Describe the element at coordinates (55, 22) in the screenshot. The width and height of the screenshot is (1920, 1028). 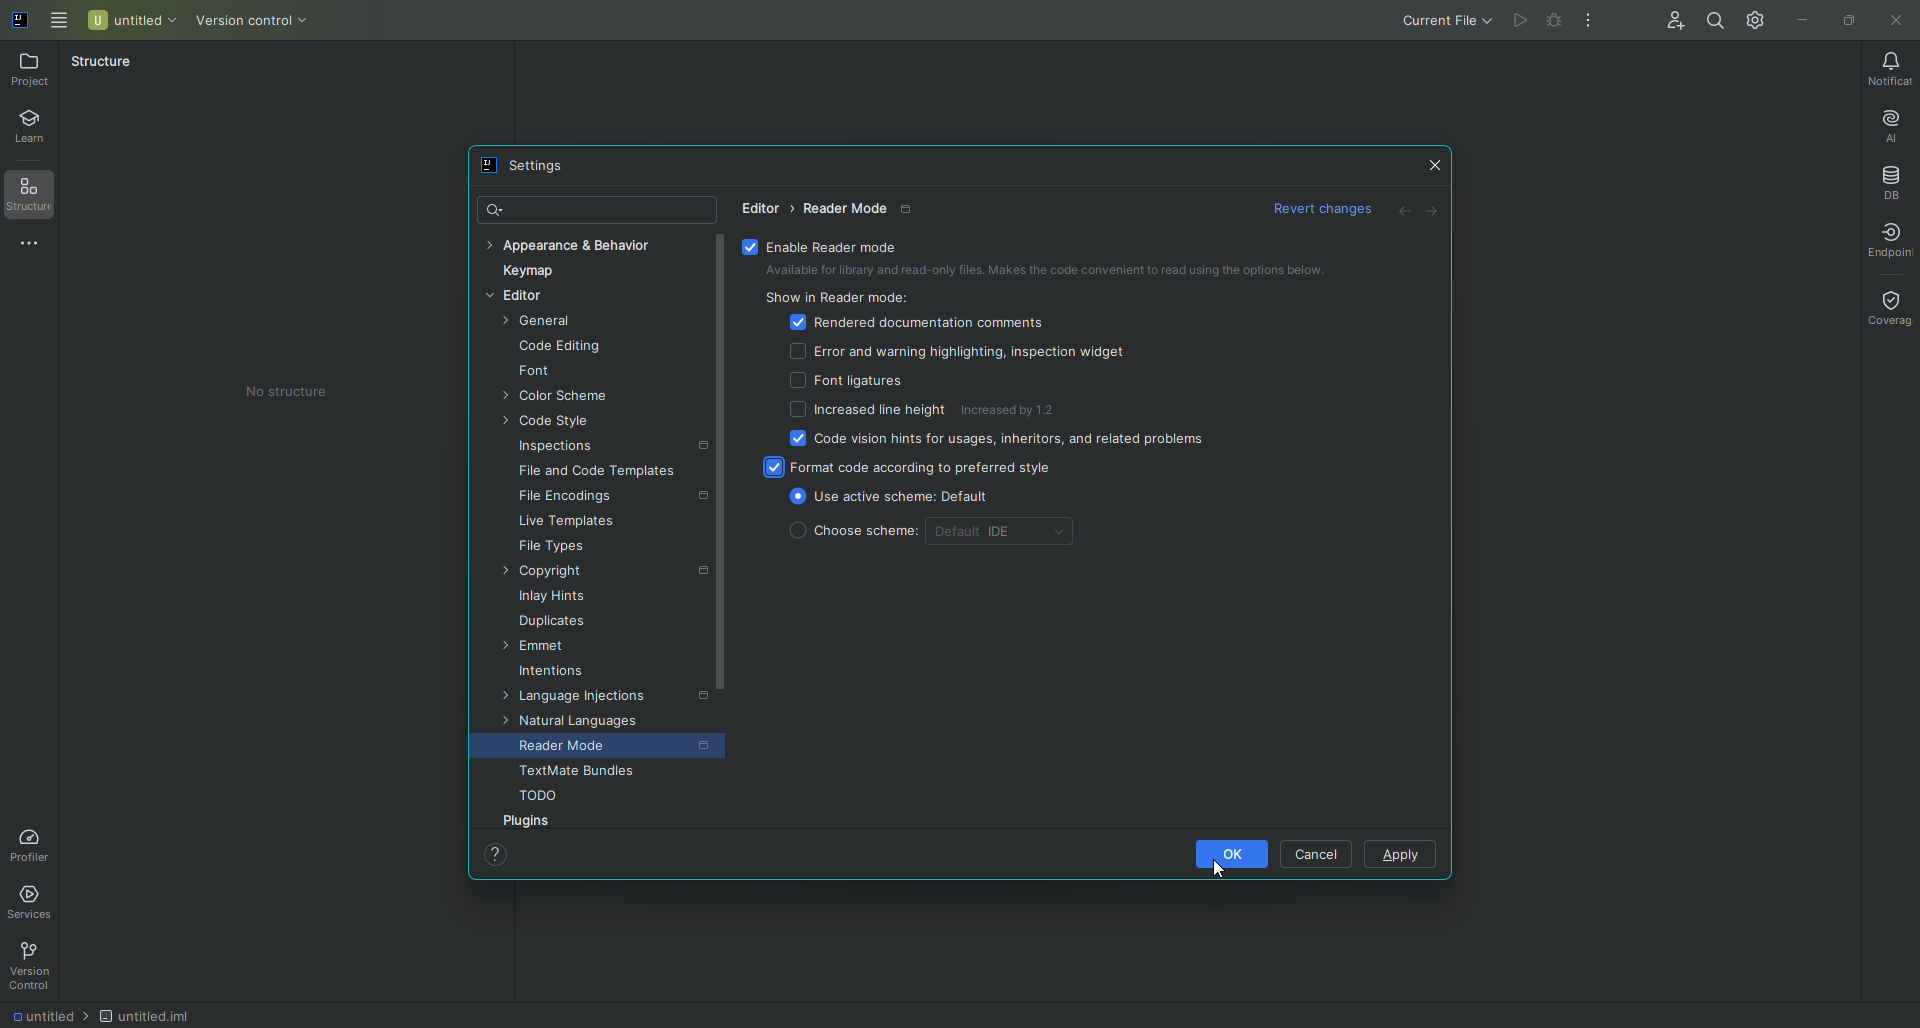
I see `Main Menu` at that location.